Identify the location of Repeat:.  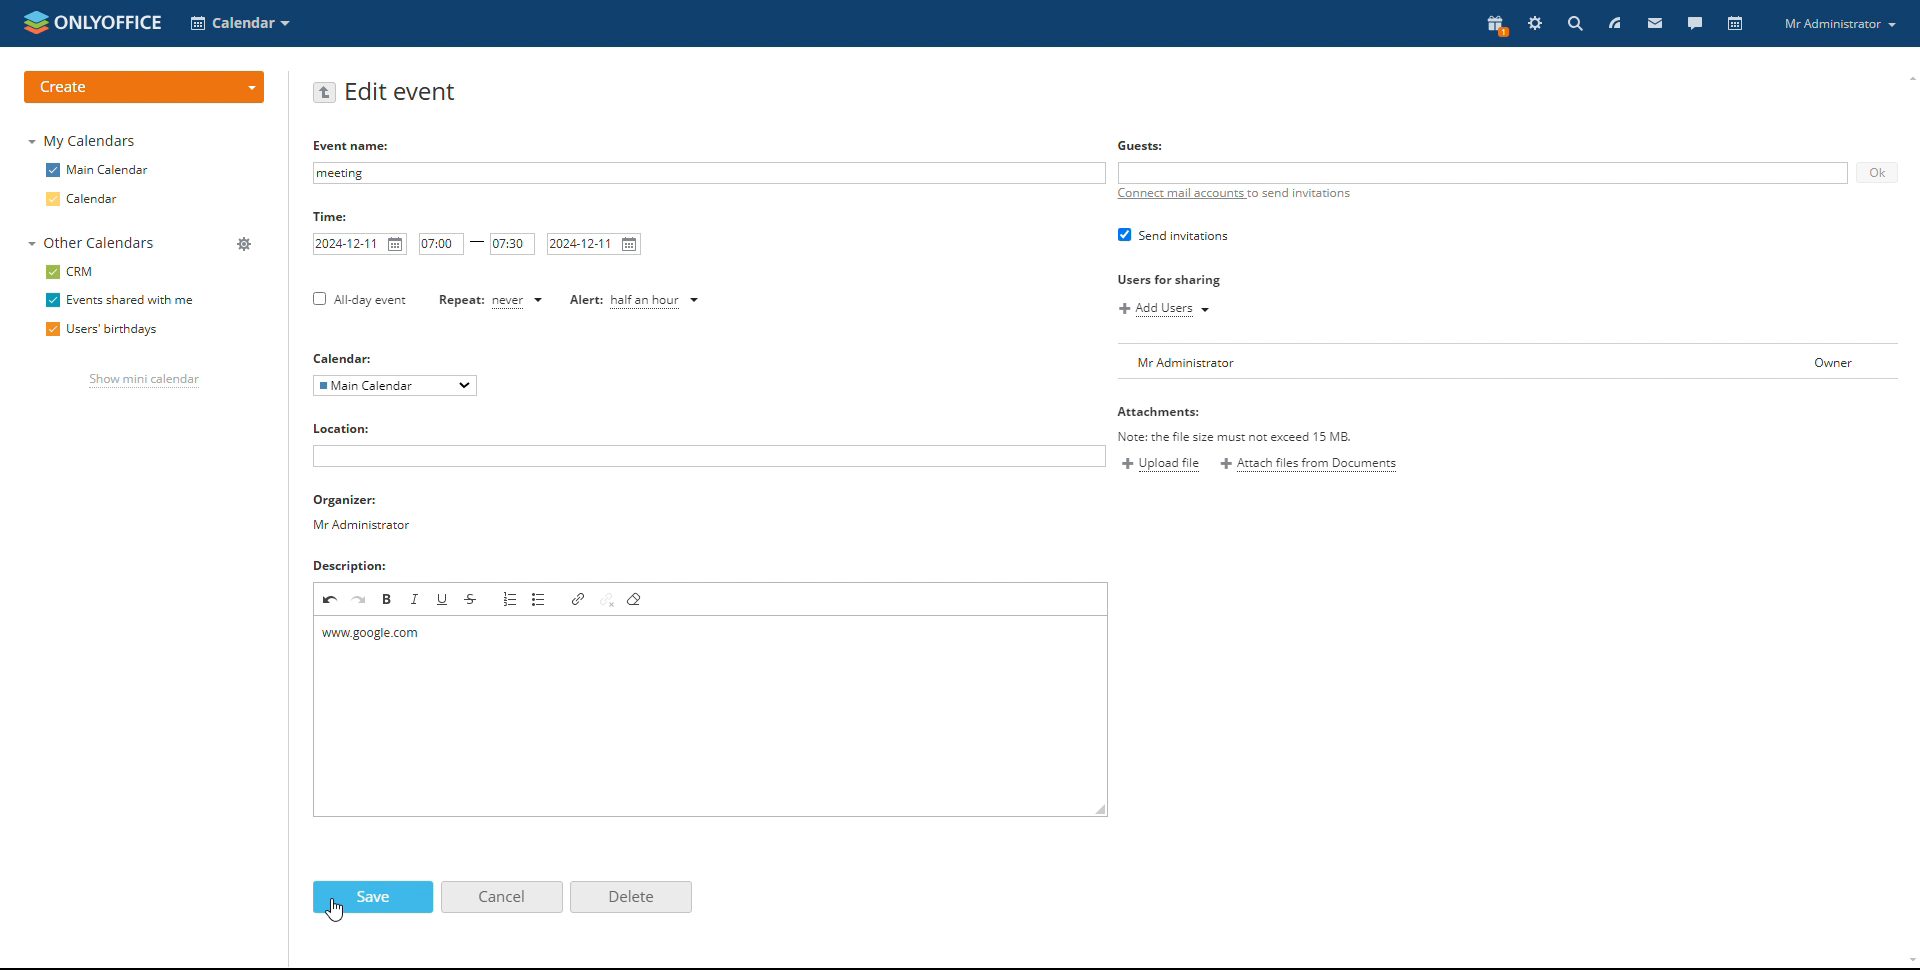
(462, 299).